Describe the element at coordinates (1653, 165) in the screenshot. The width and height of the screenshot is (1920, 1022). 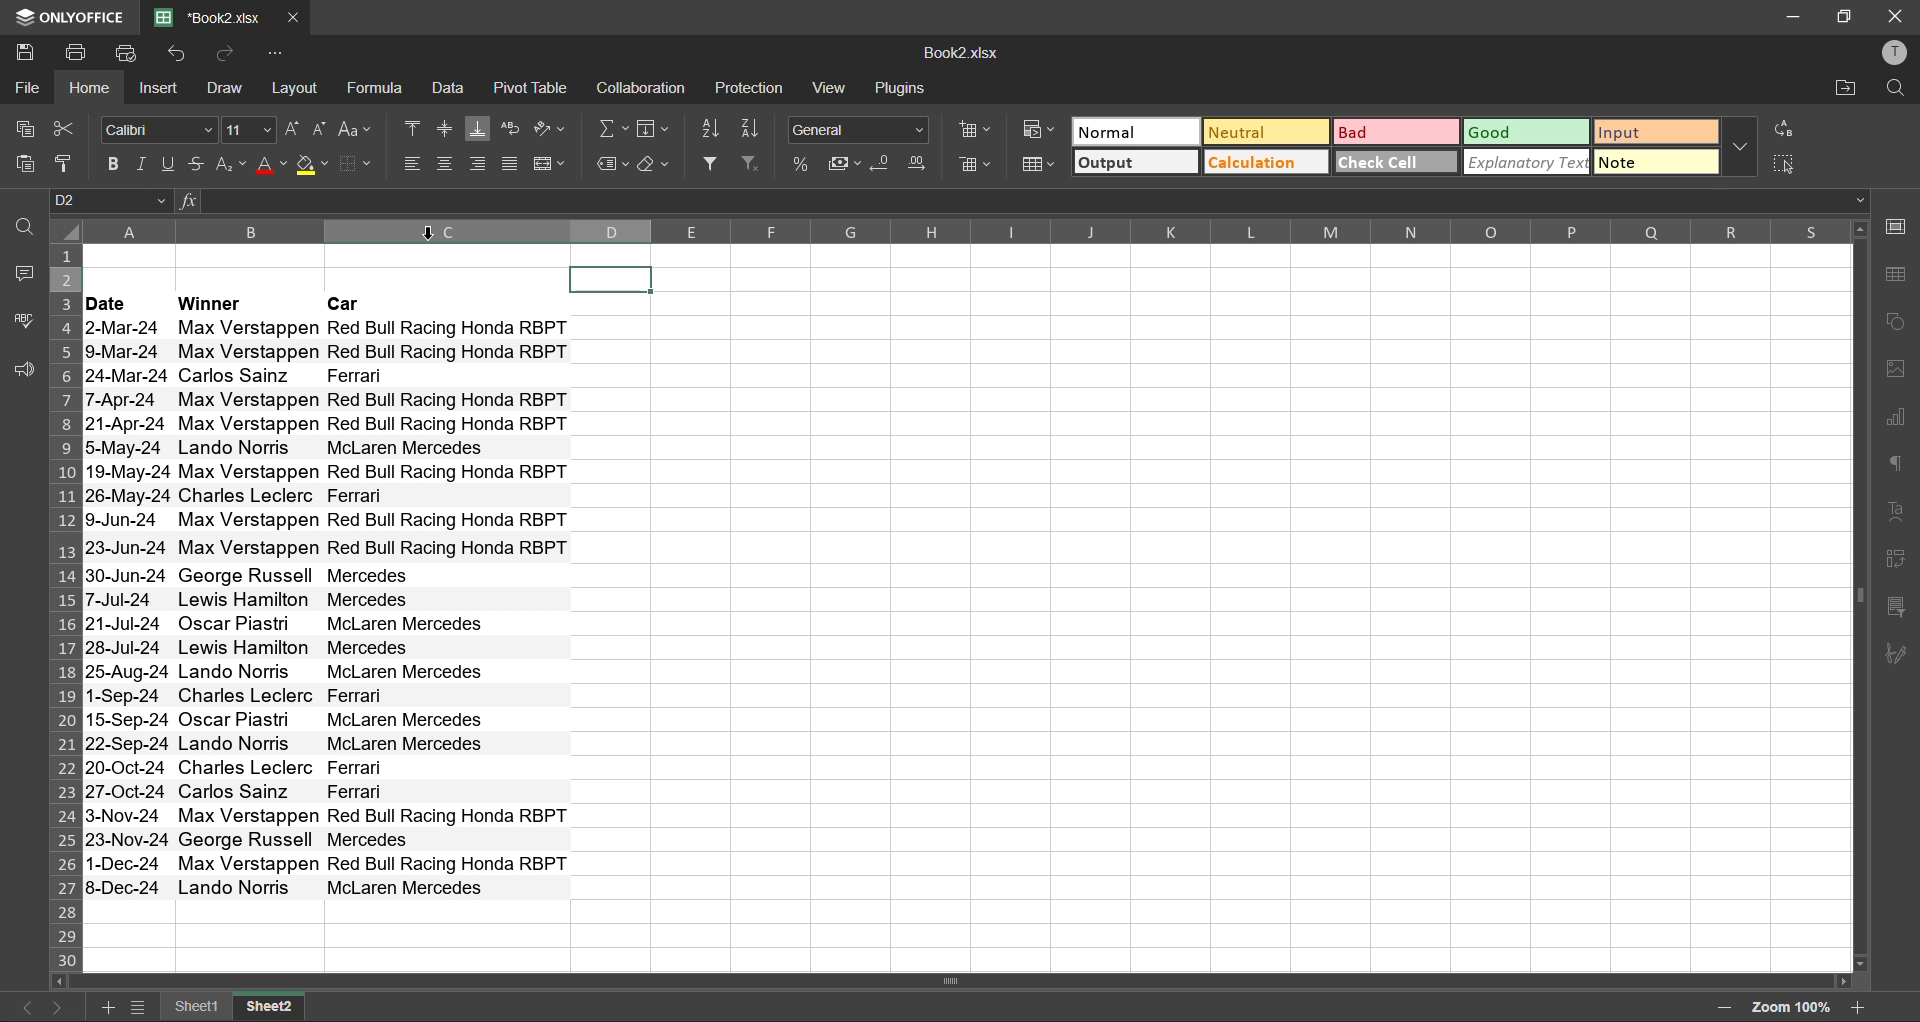
I see `note` at that location.